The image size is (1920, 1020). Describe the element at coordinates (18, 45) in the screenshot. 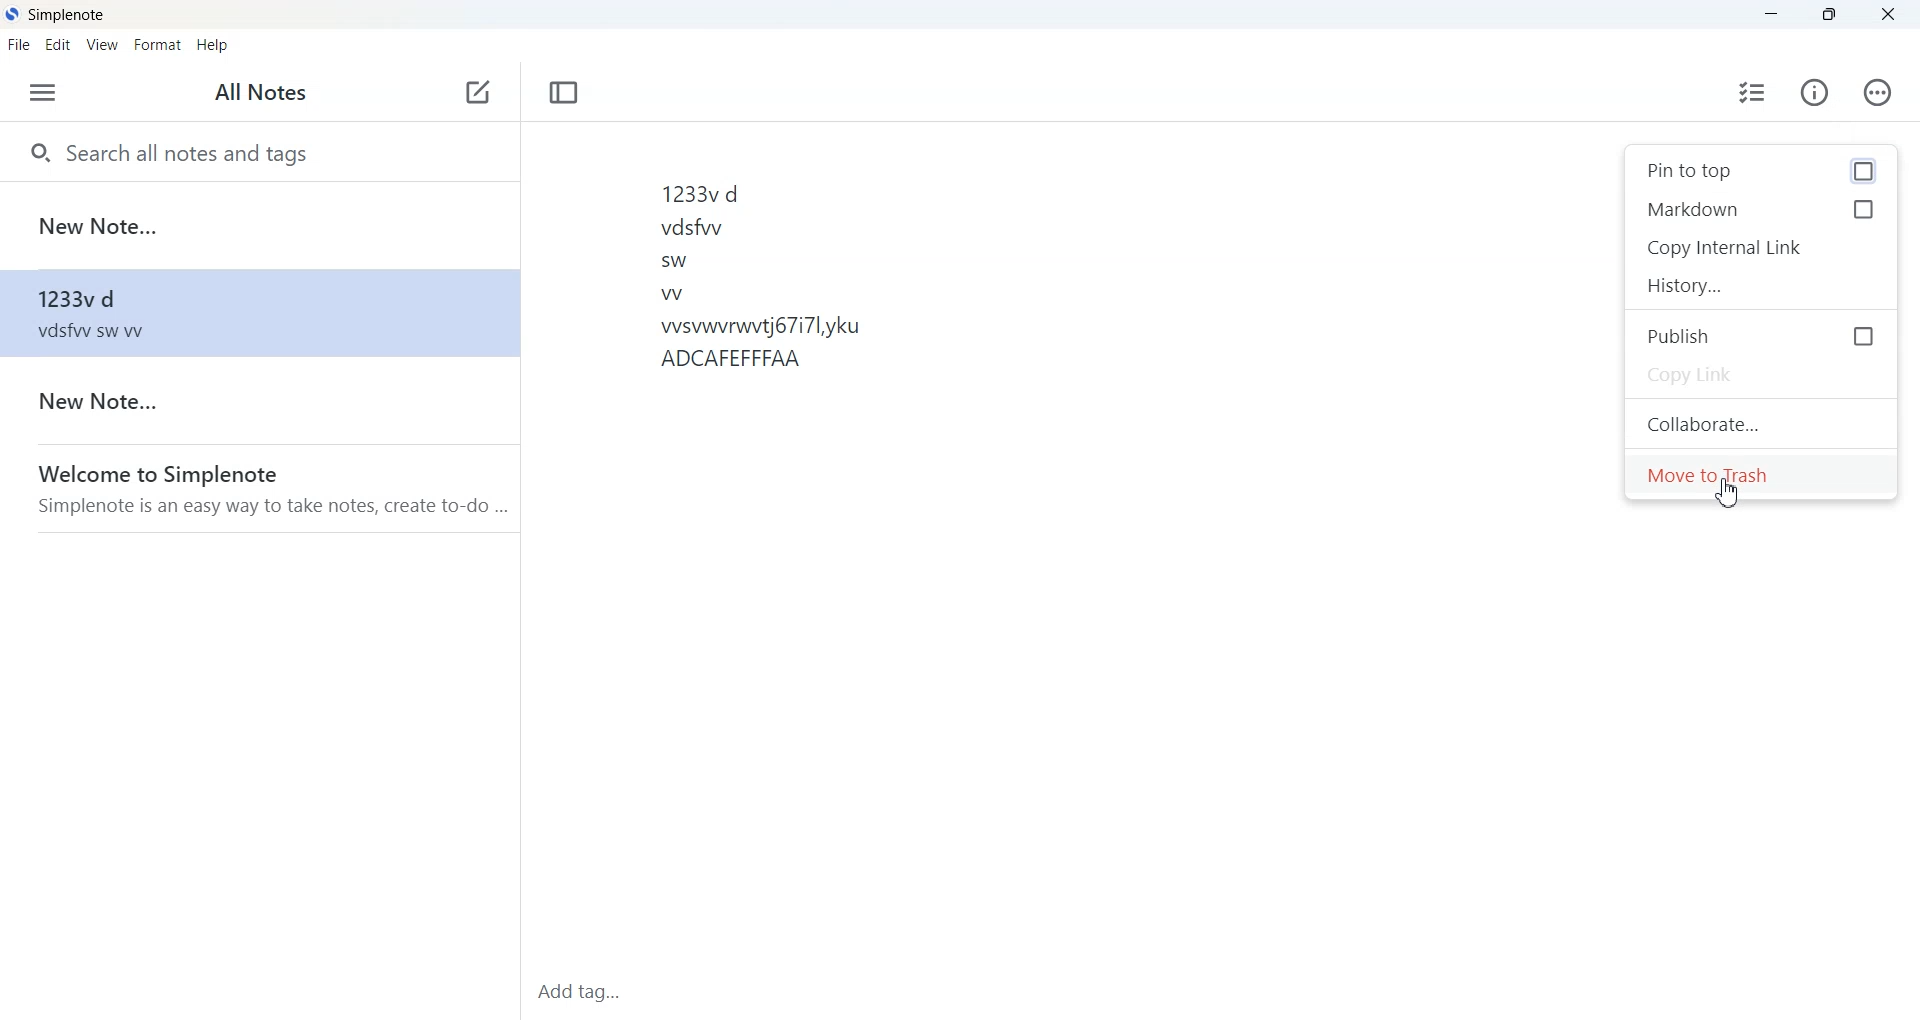

I see `File` at that location.